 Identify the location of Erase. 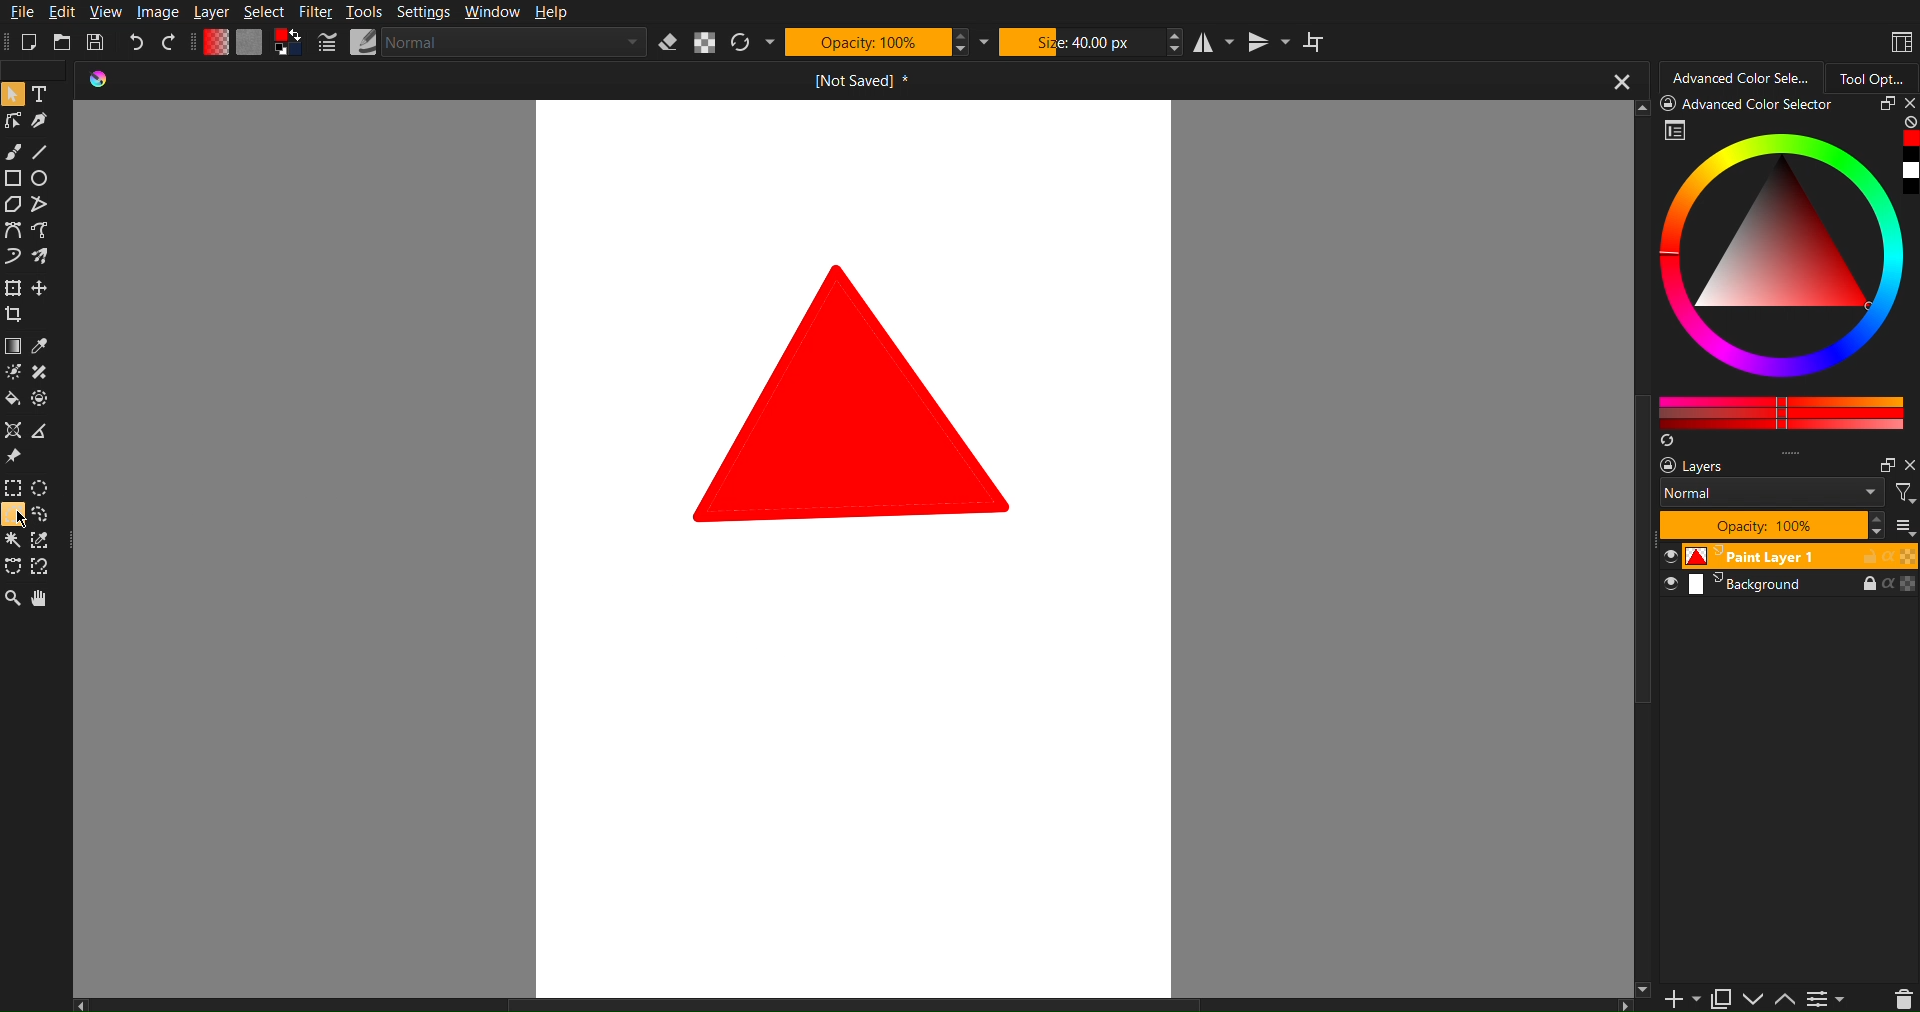
(666, 45).